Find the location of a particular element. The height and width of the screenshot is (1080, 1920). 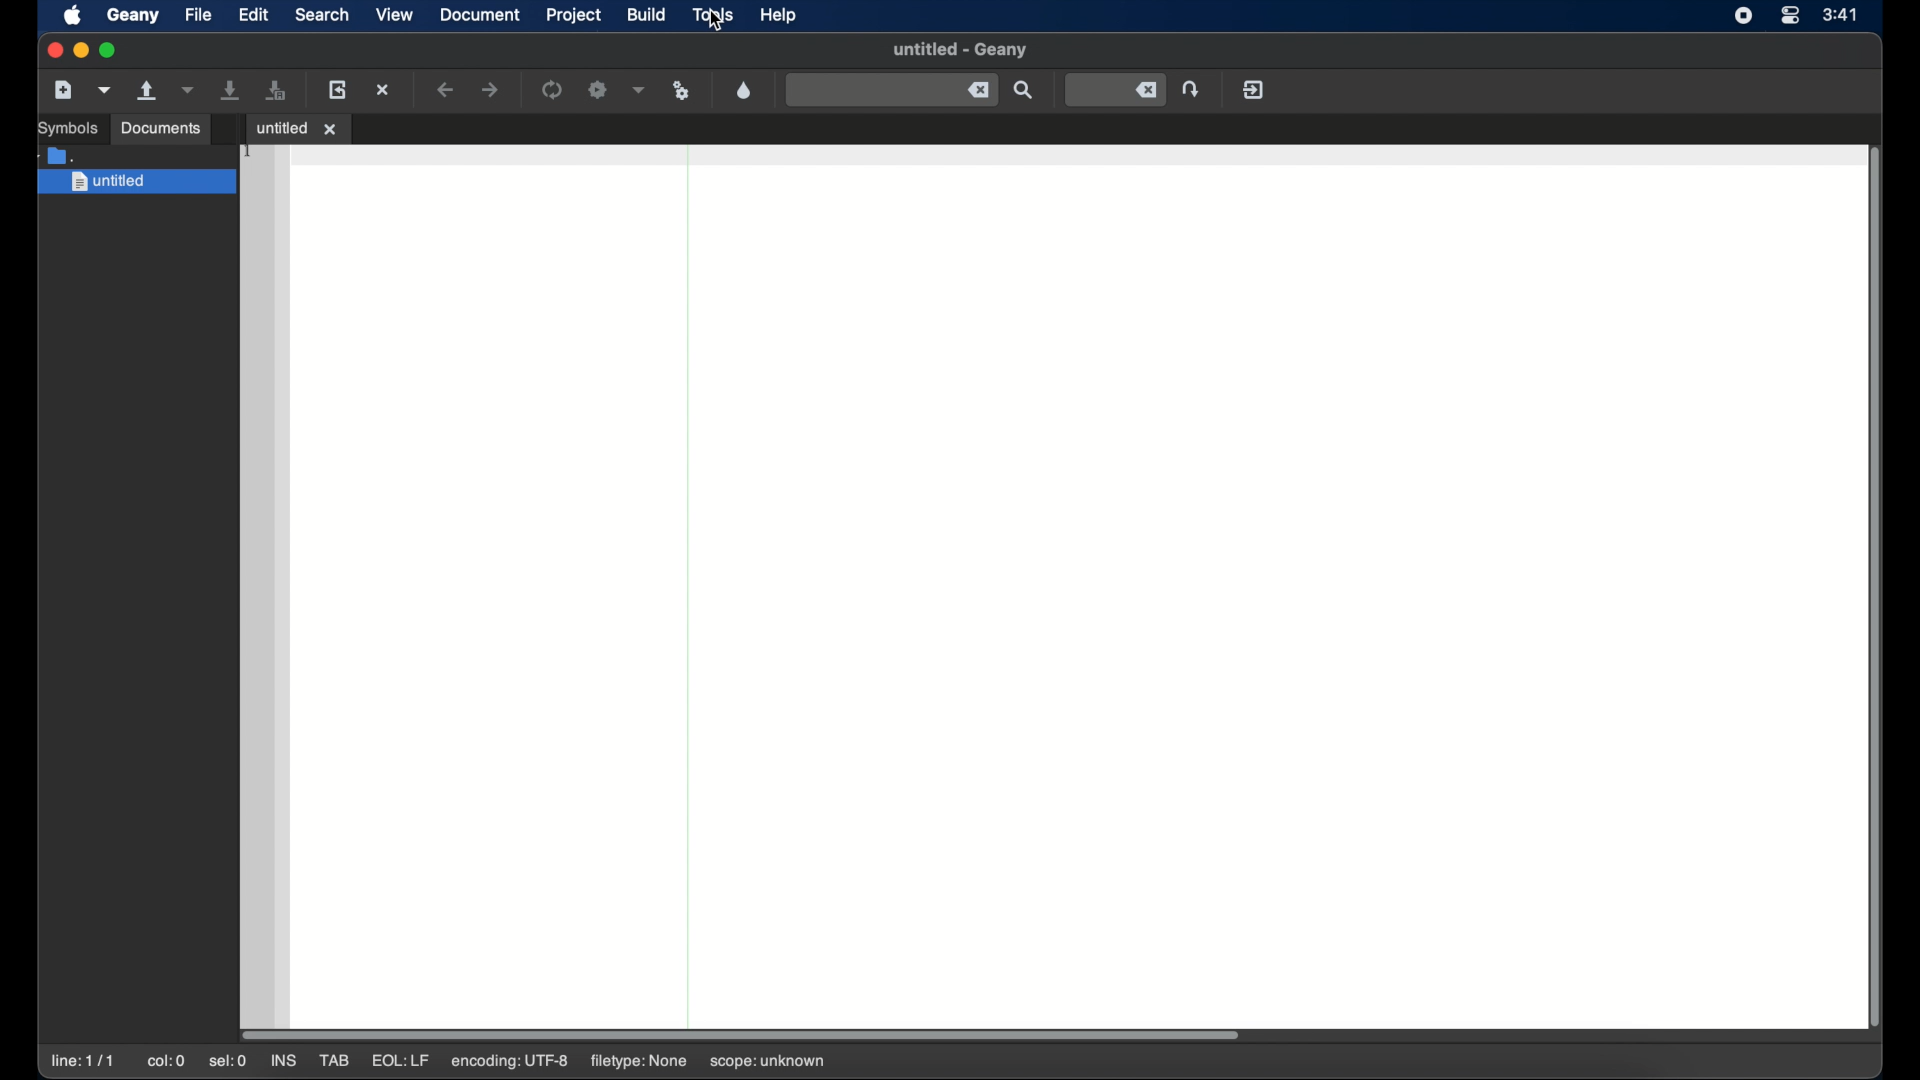

time is located at coordinates (1840, 13).